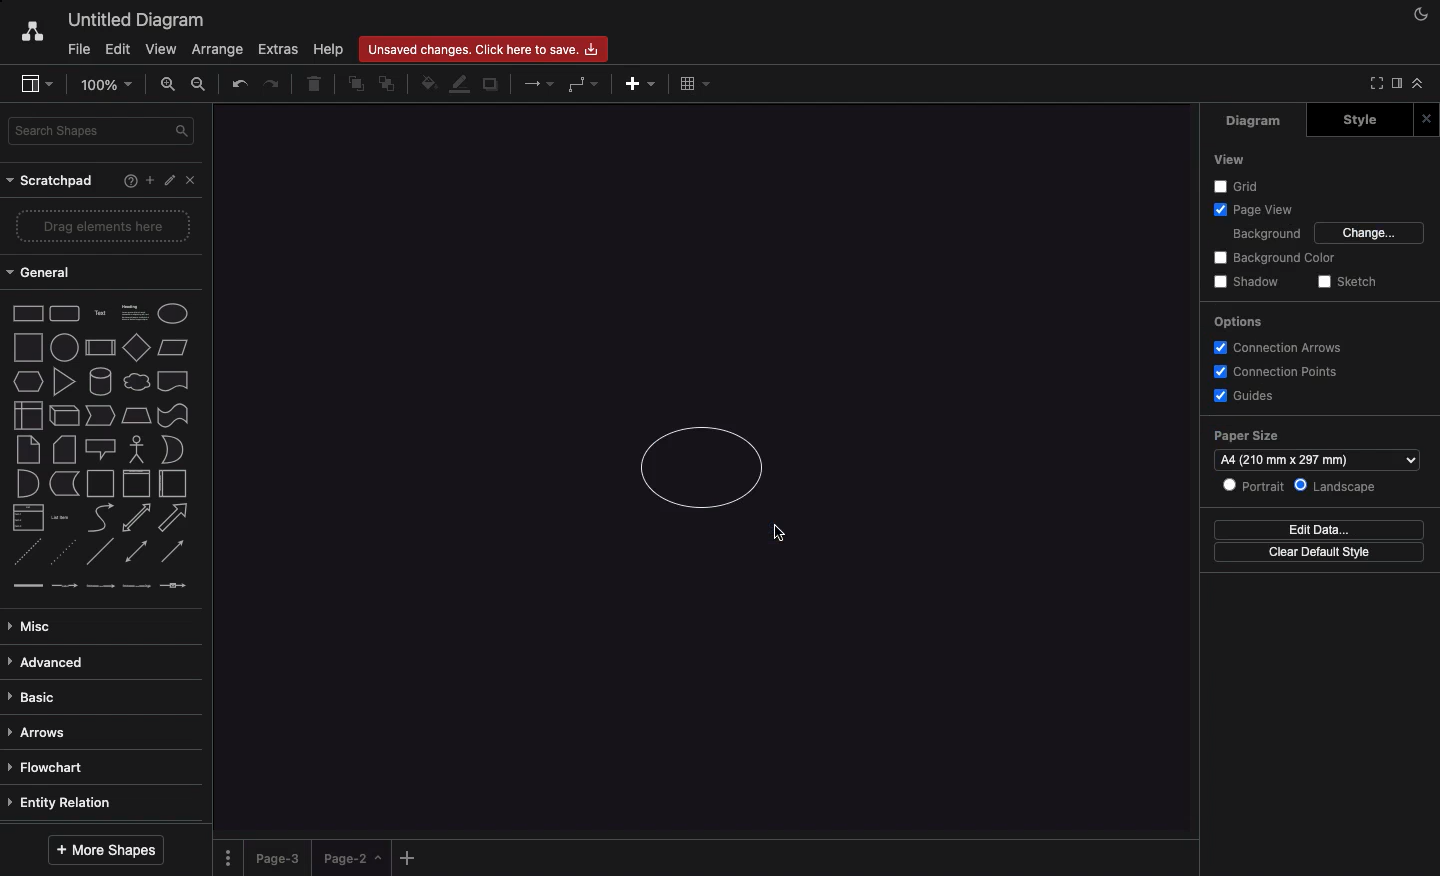  I want to click on curve, so click(101, 516).